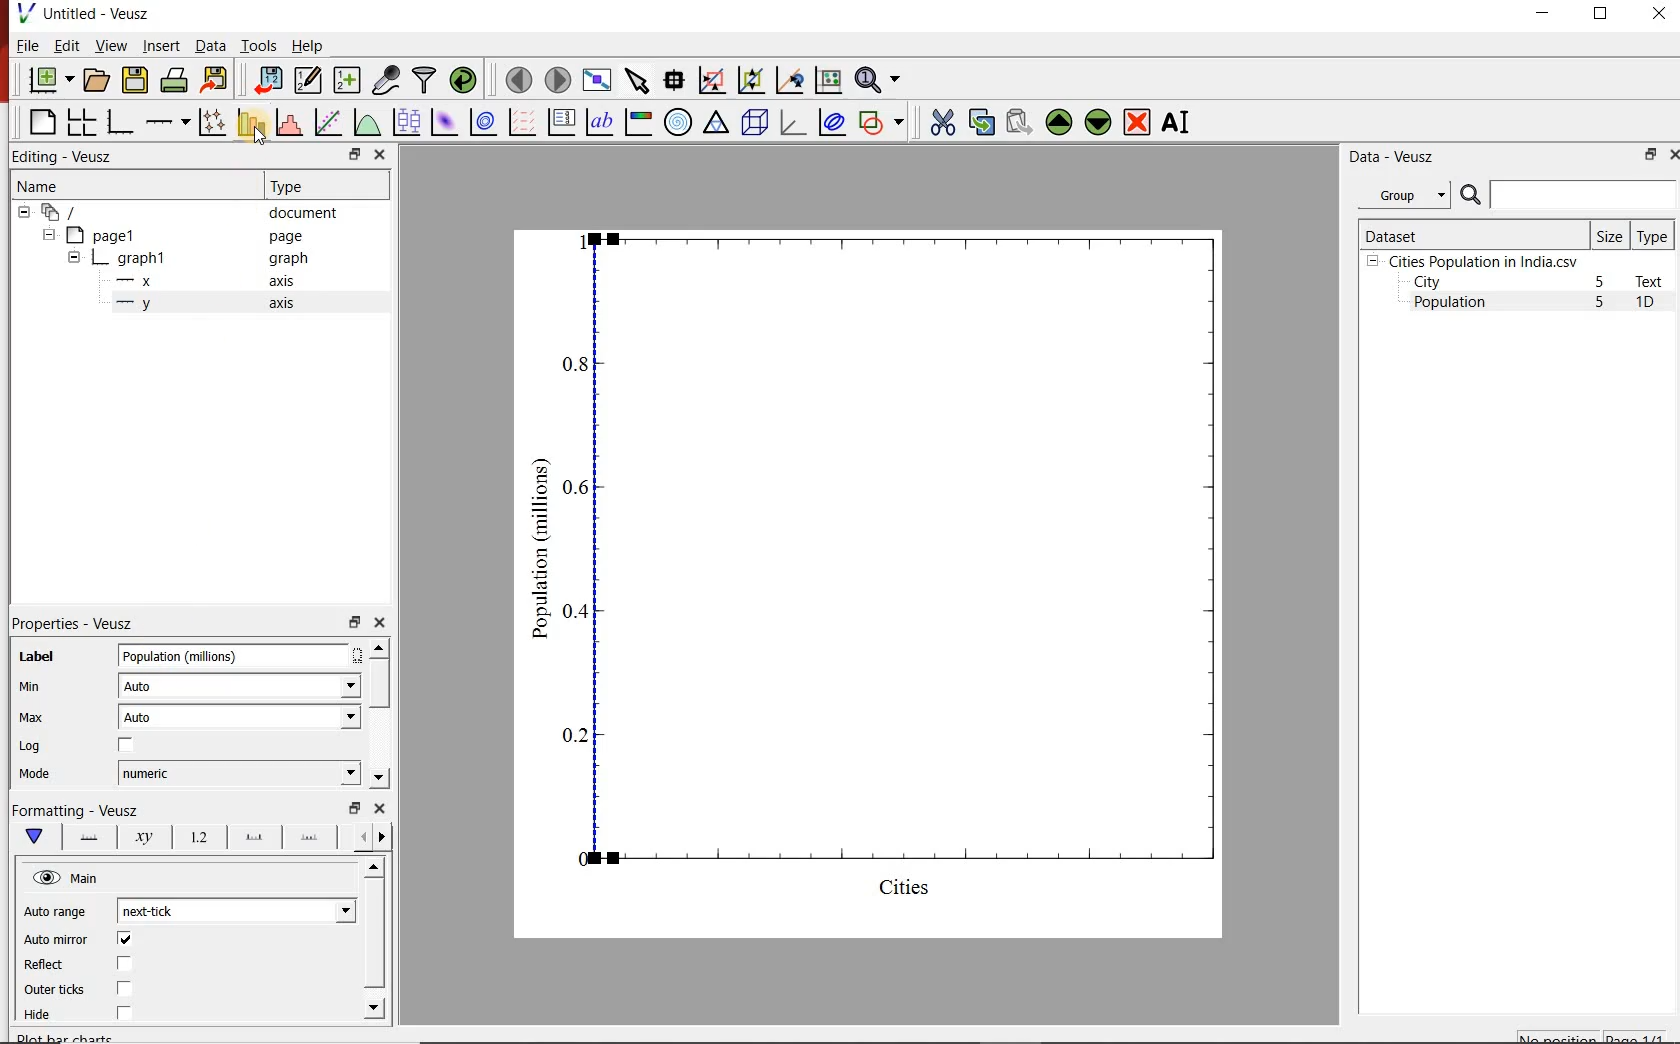  I want to click on Name, so click(113, 185).